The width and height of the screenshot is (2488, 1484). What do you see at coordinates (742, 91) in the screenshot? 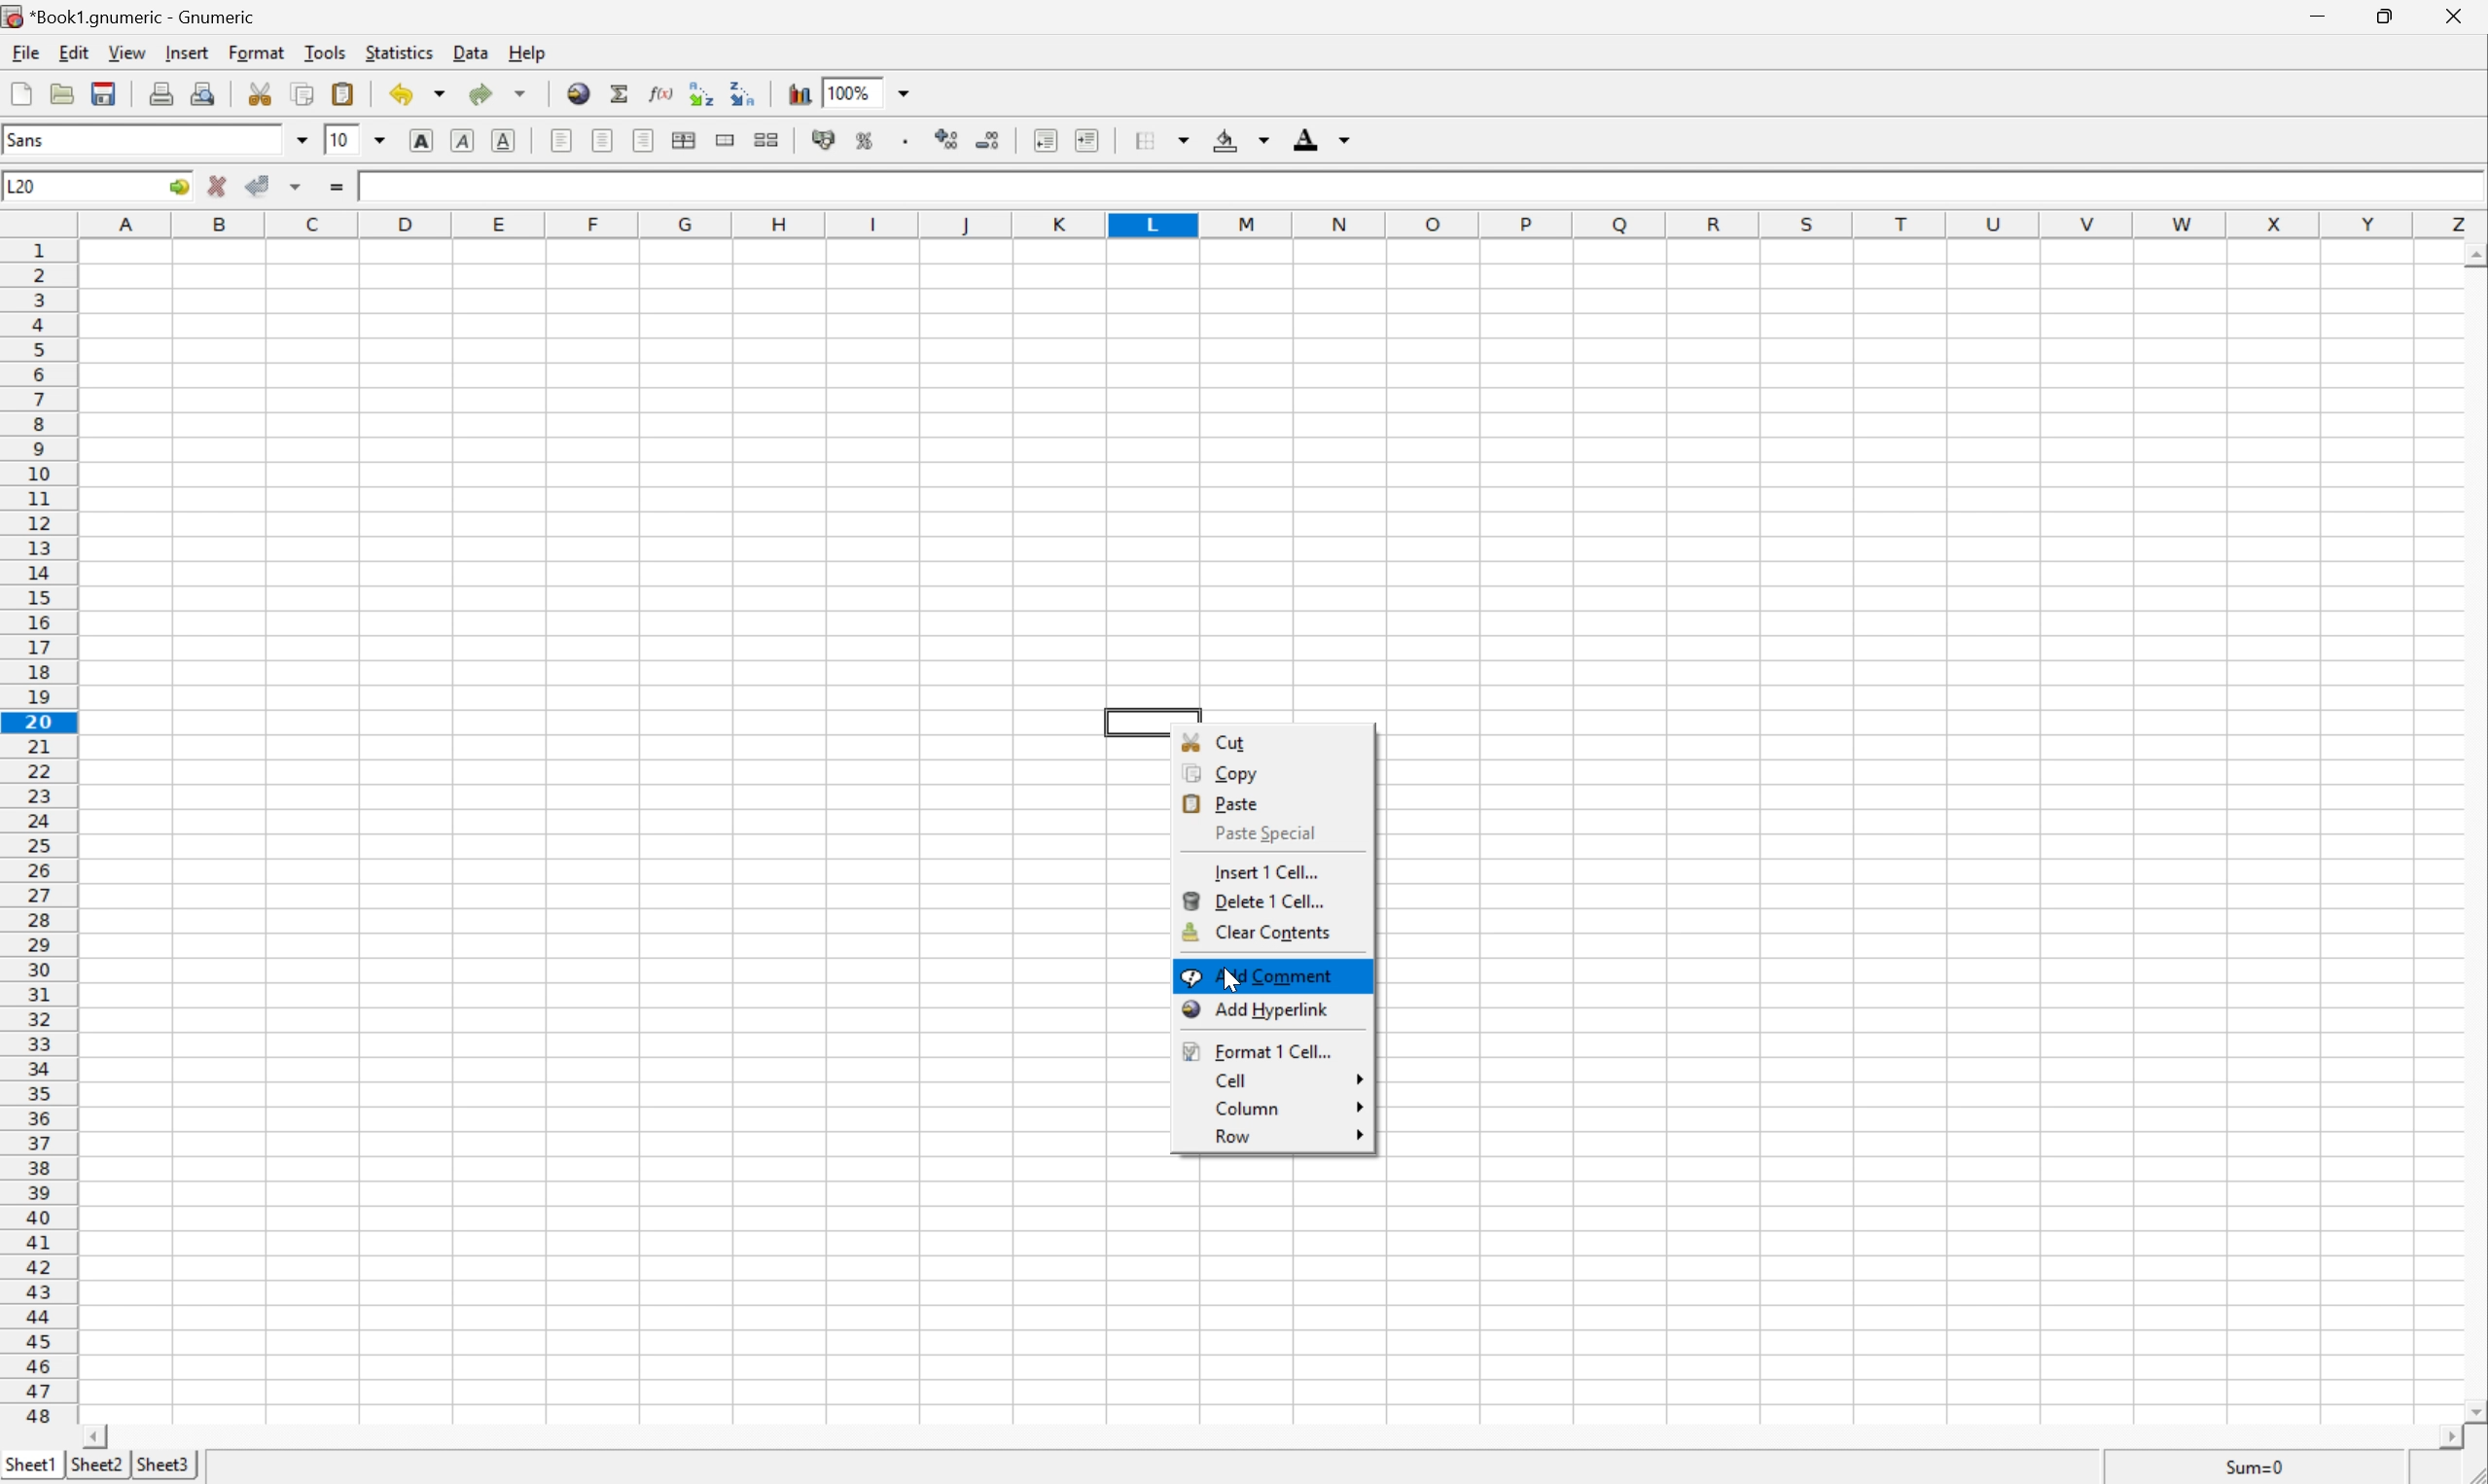
I see `Sort the selected region in descending order based on the first column selected` at bounding box center [742, 91].